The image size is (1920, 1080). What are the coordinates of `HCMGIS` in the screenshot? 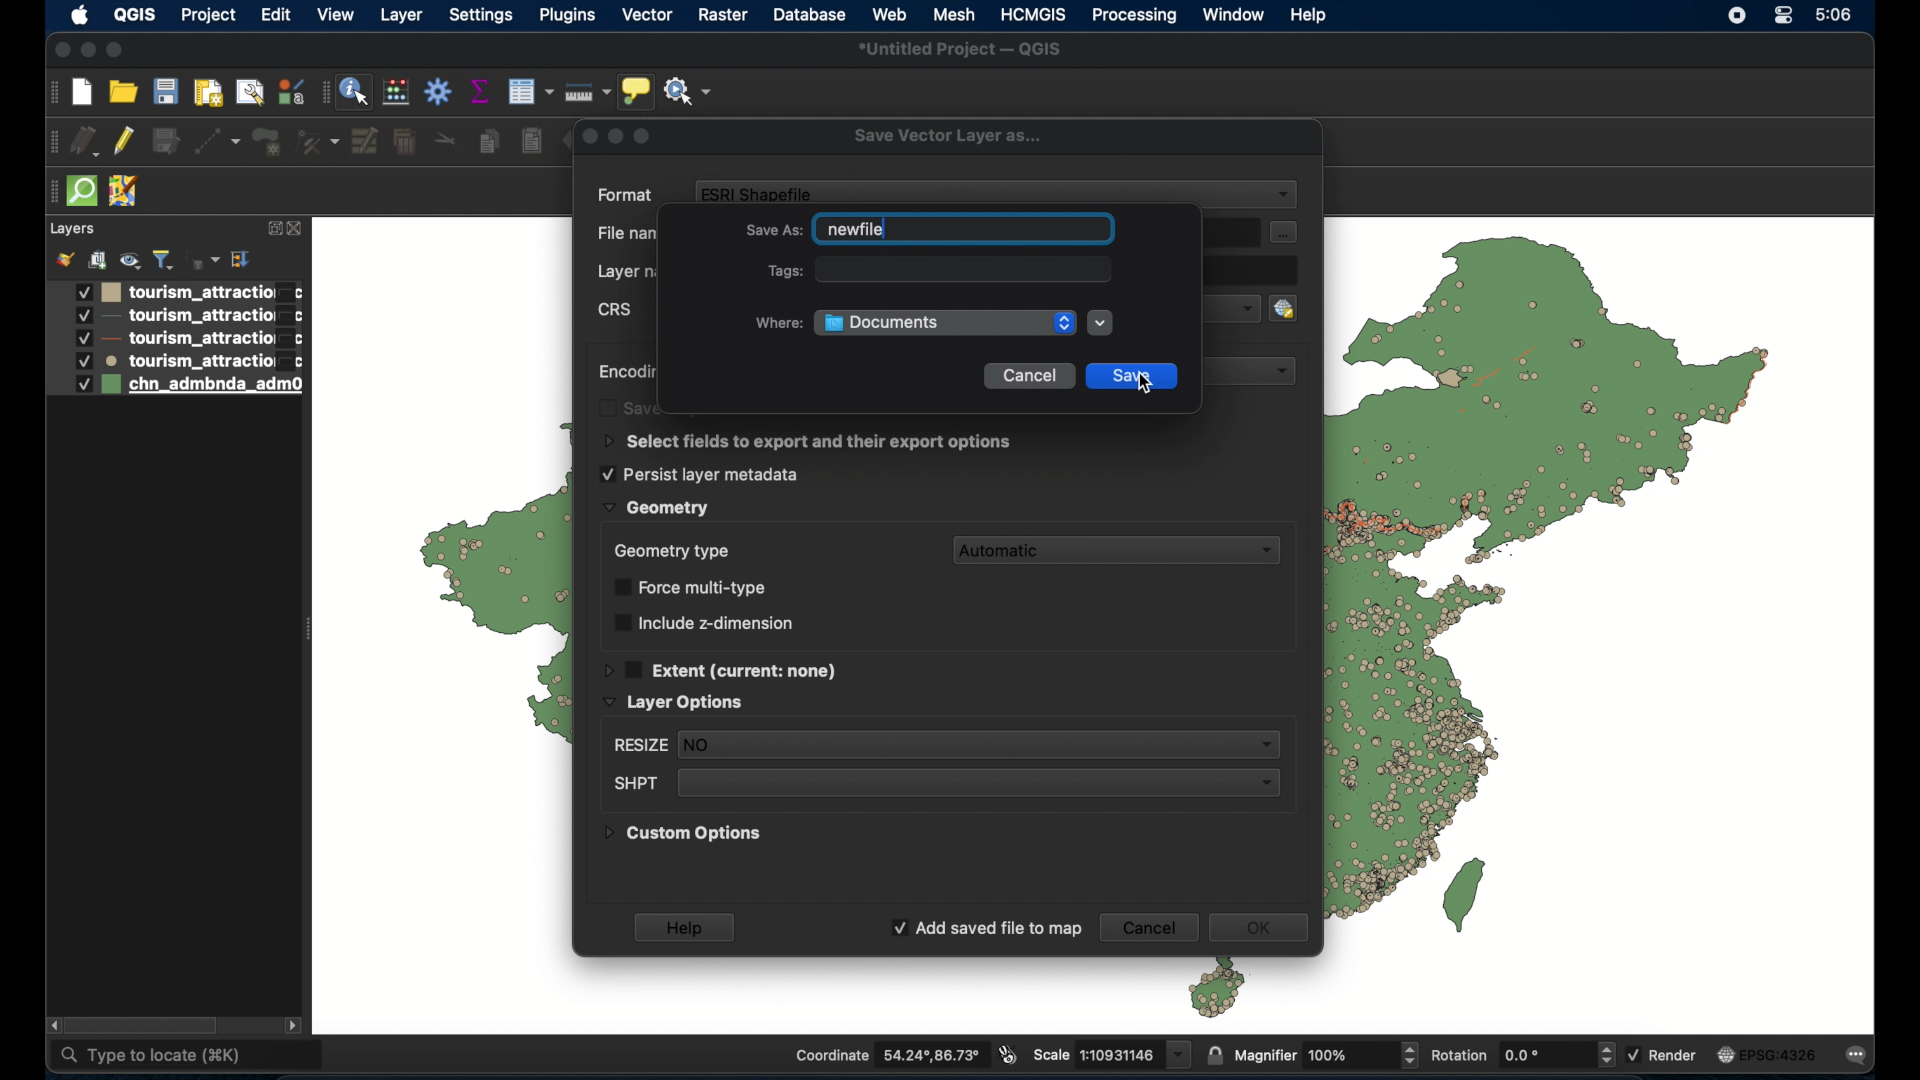 It's located at (1035, 14).